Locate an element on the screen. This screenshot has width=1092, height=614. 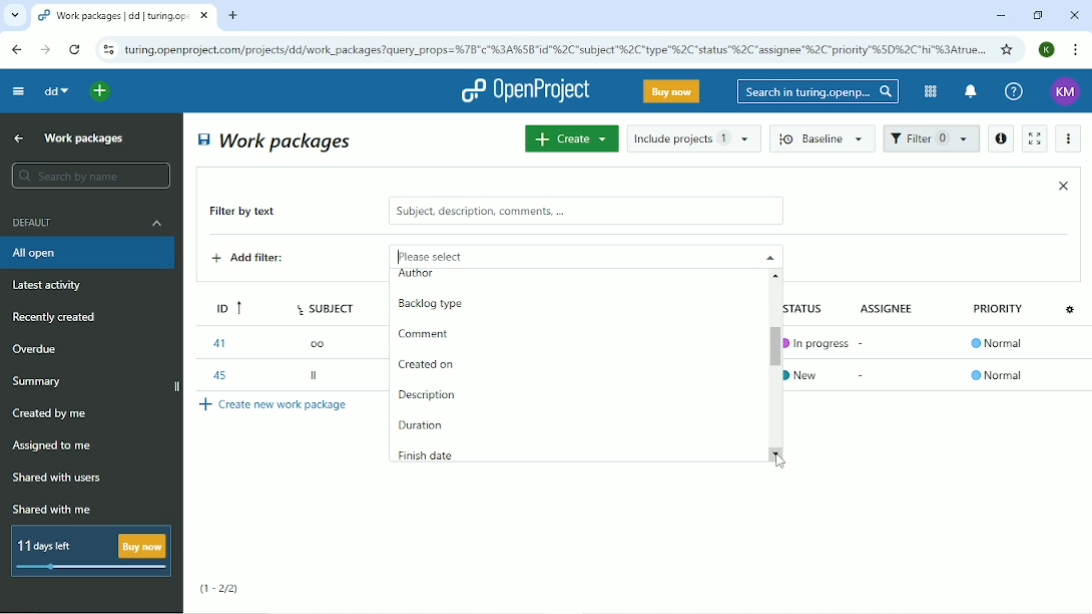
Create new work package is located at coordinates (275, 404).